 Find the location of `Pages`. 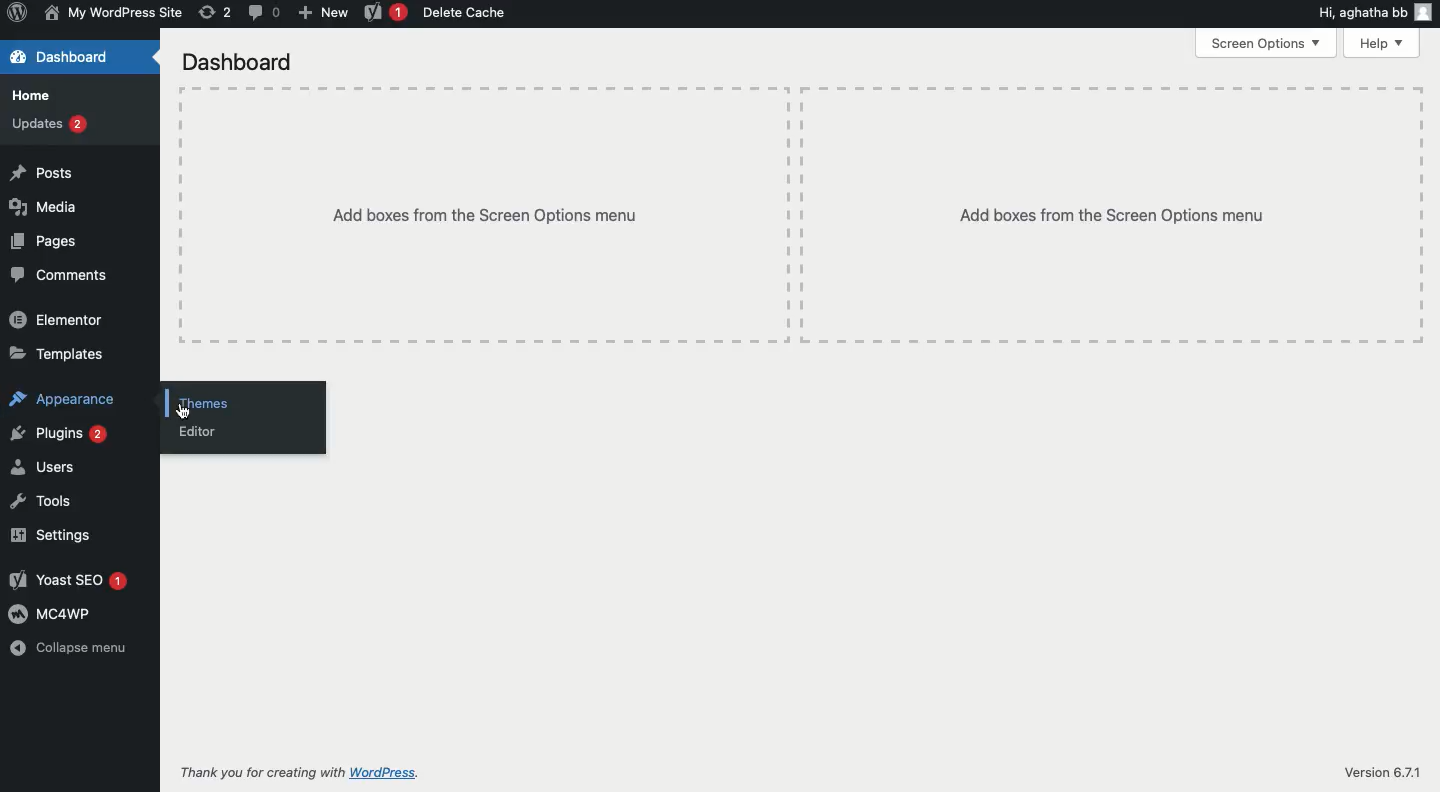

Pages is located at coordinates (44, 243).